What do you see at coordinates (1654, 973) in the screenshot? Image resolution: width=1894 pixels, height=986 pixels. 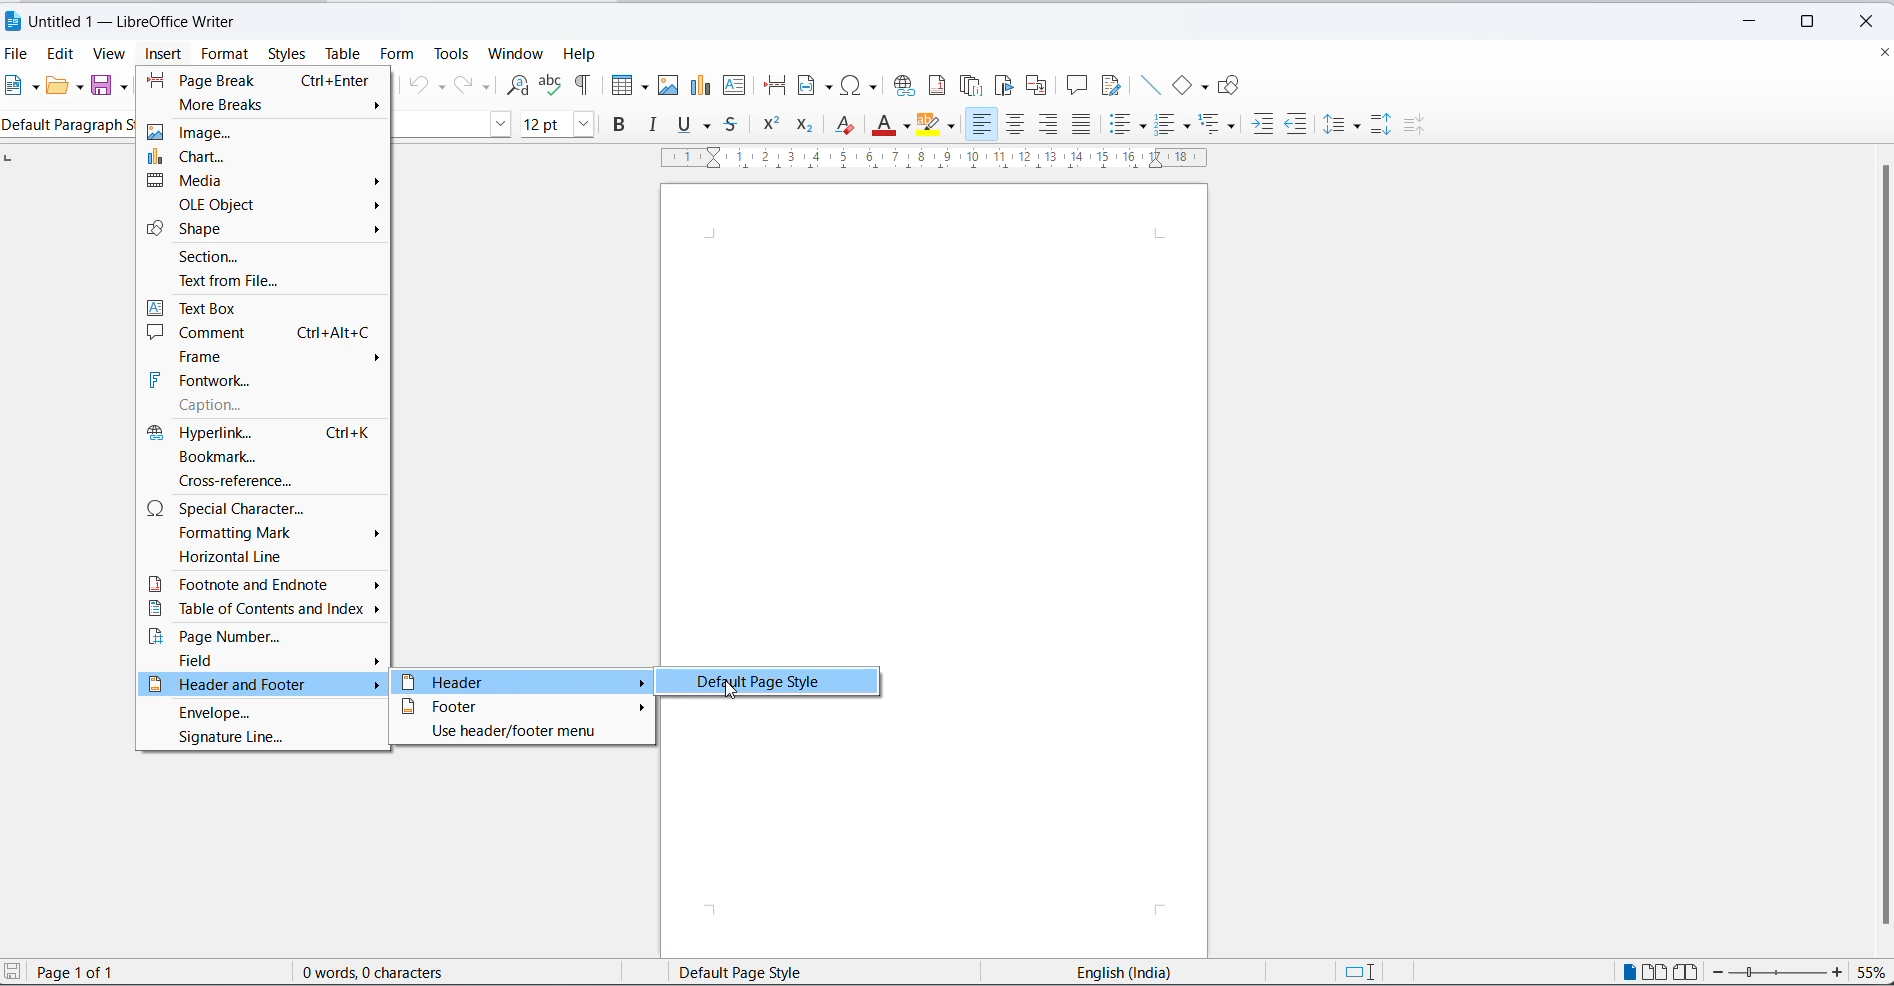 I see `multi page view` at bounding box center [1654, 973].